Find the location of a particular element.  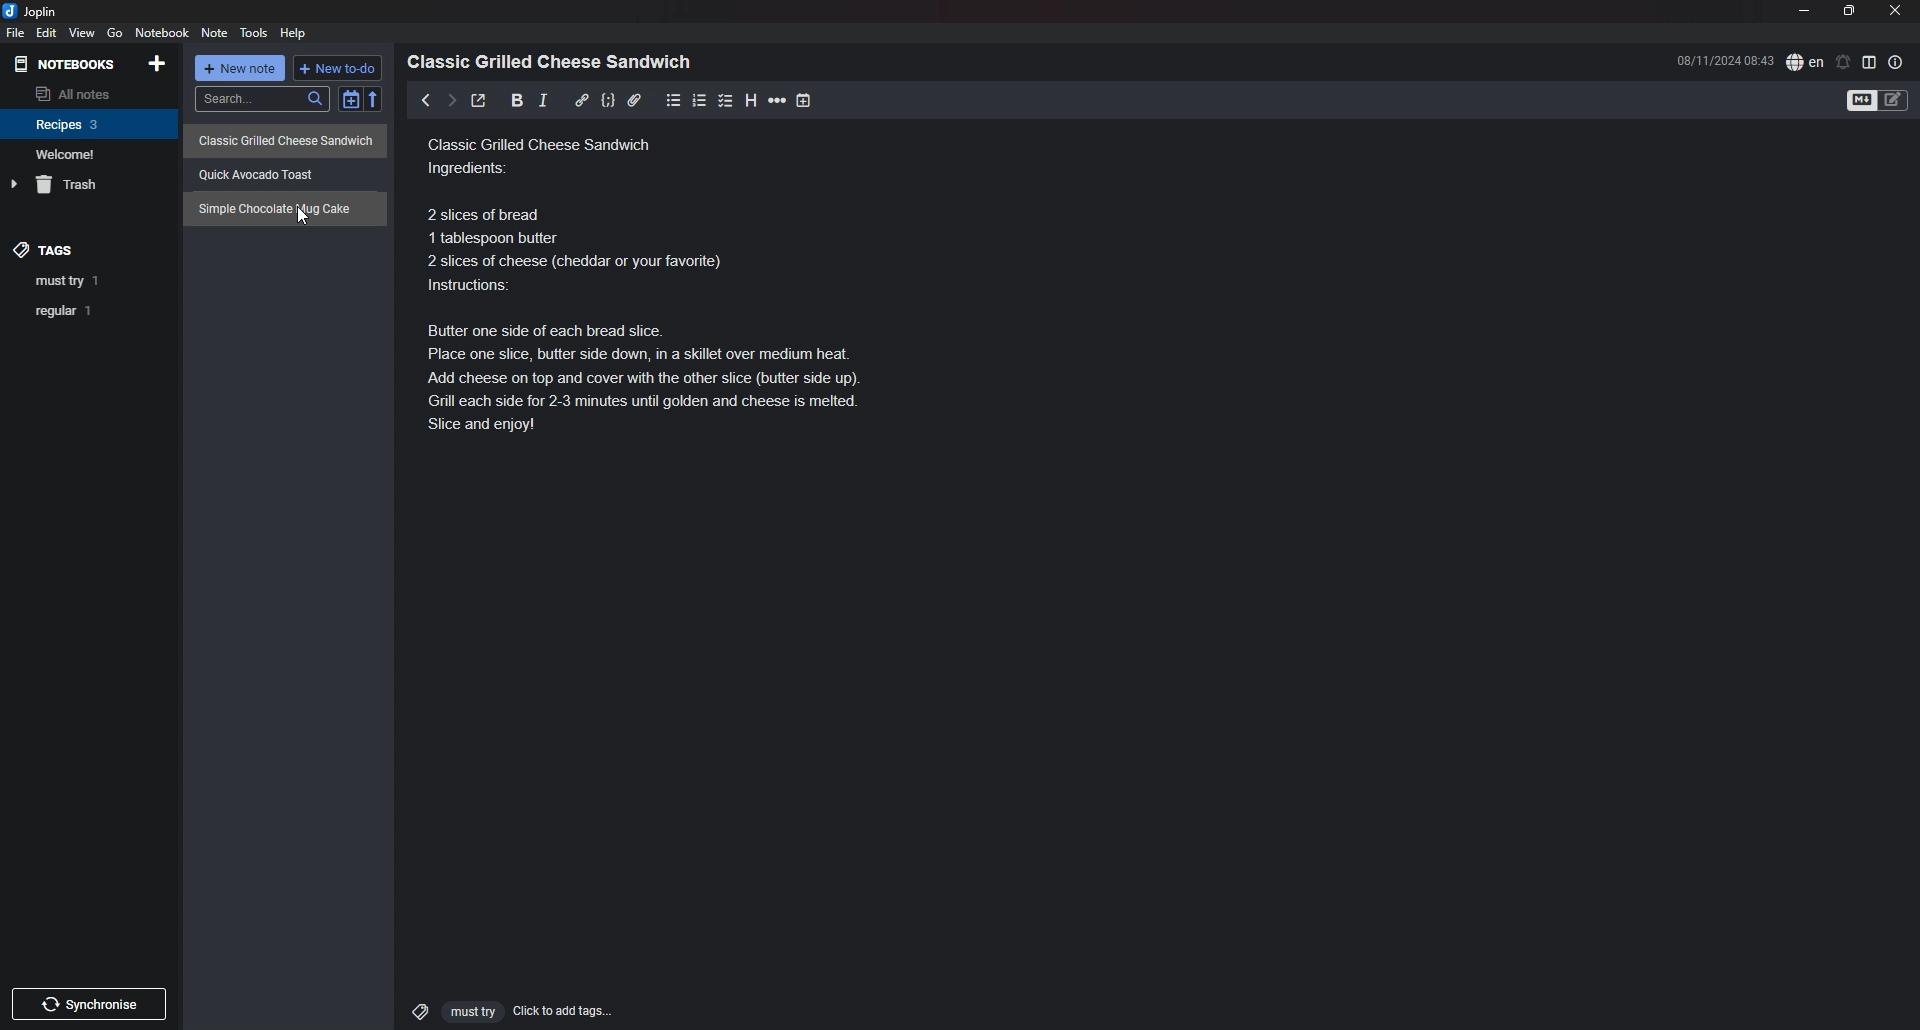

new note is located at coordinates (242, 70).